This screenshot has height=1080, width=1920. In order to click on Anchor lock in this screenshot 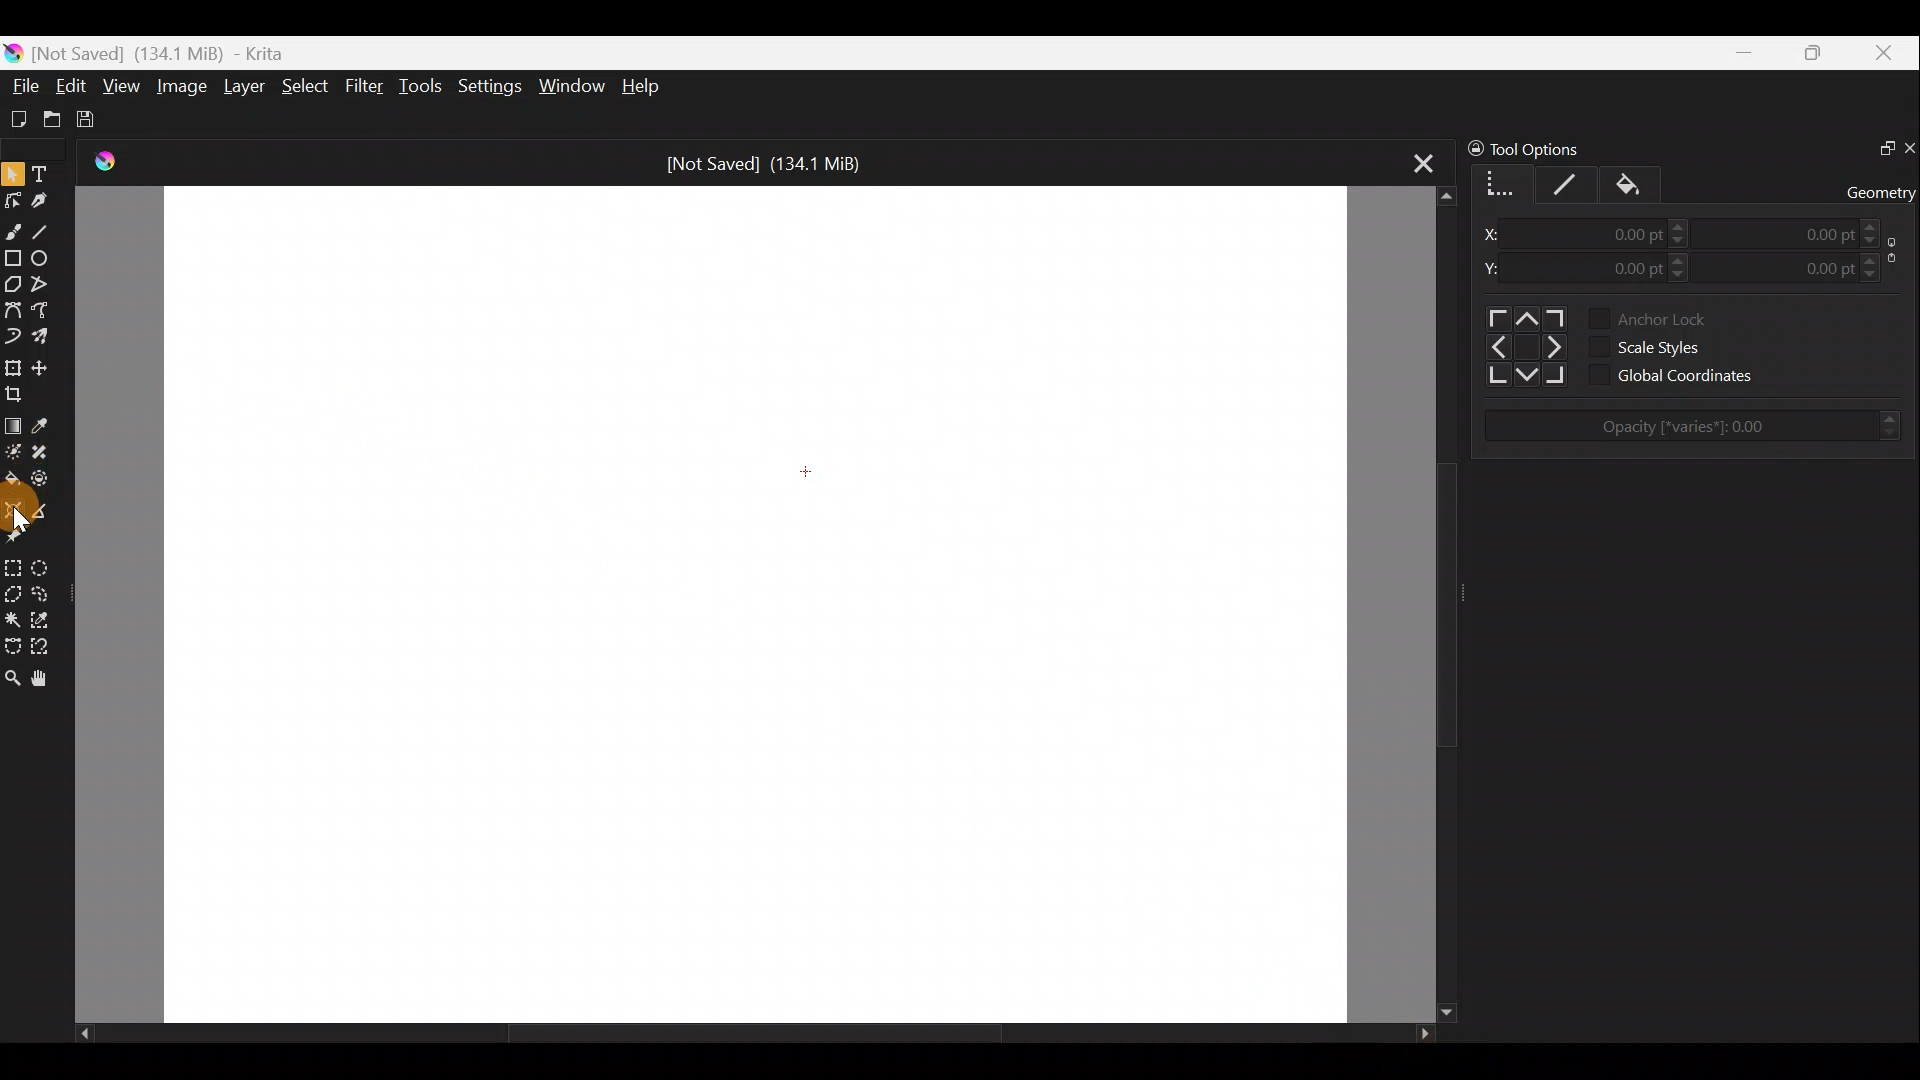, I will do `click(1644, 316)`.